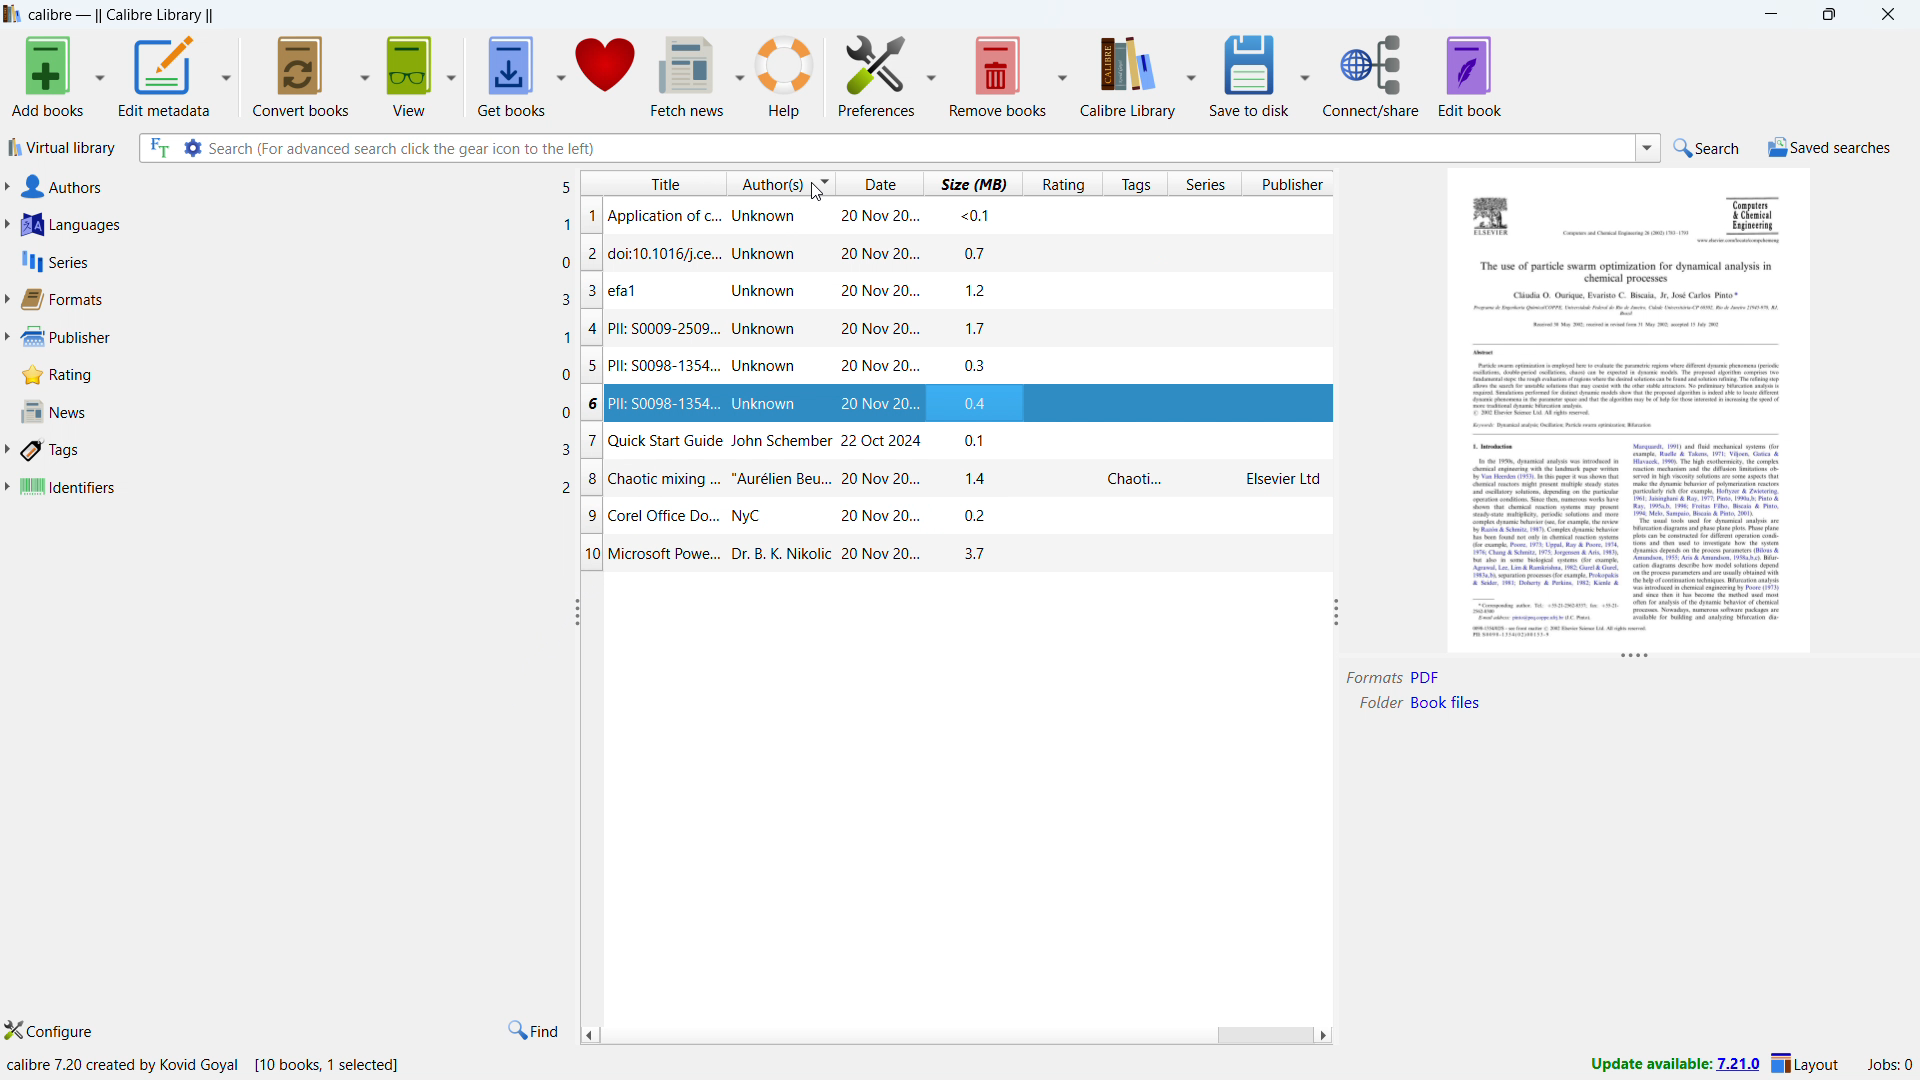 This screenshot has height=1080, width=1920. What do you see at coordinates (590, 295) in the screenshot?
I see `3` at bounding box center [590, 295].